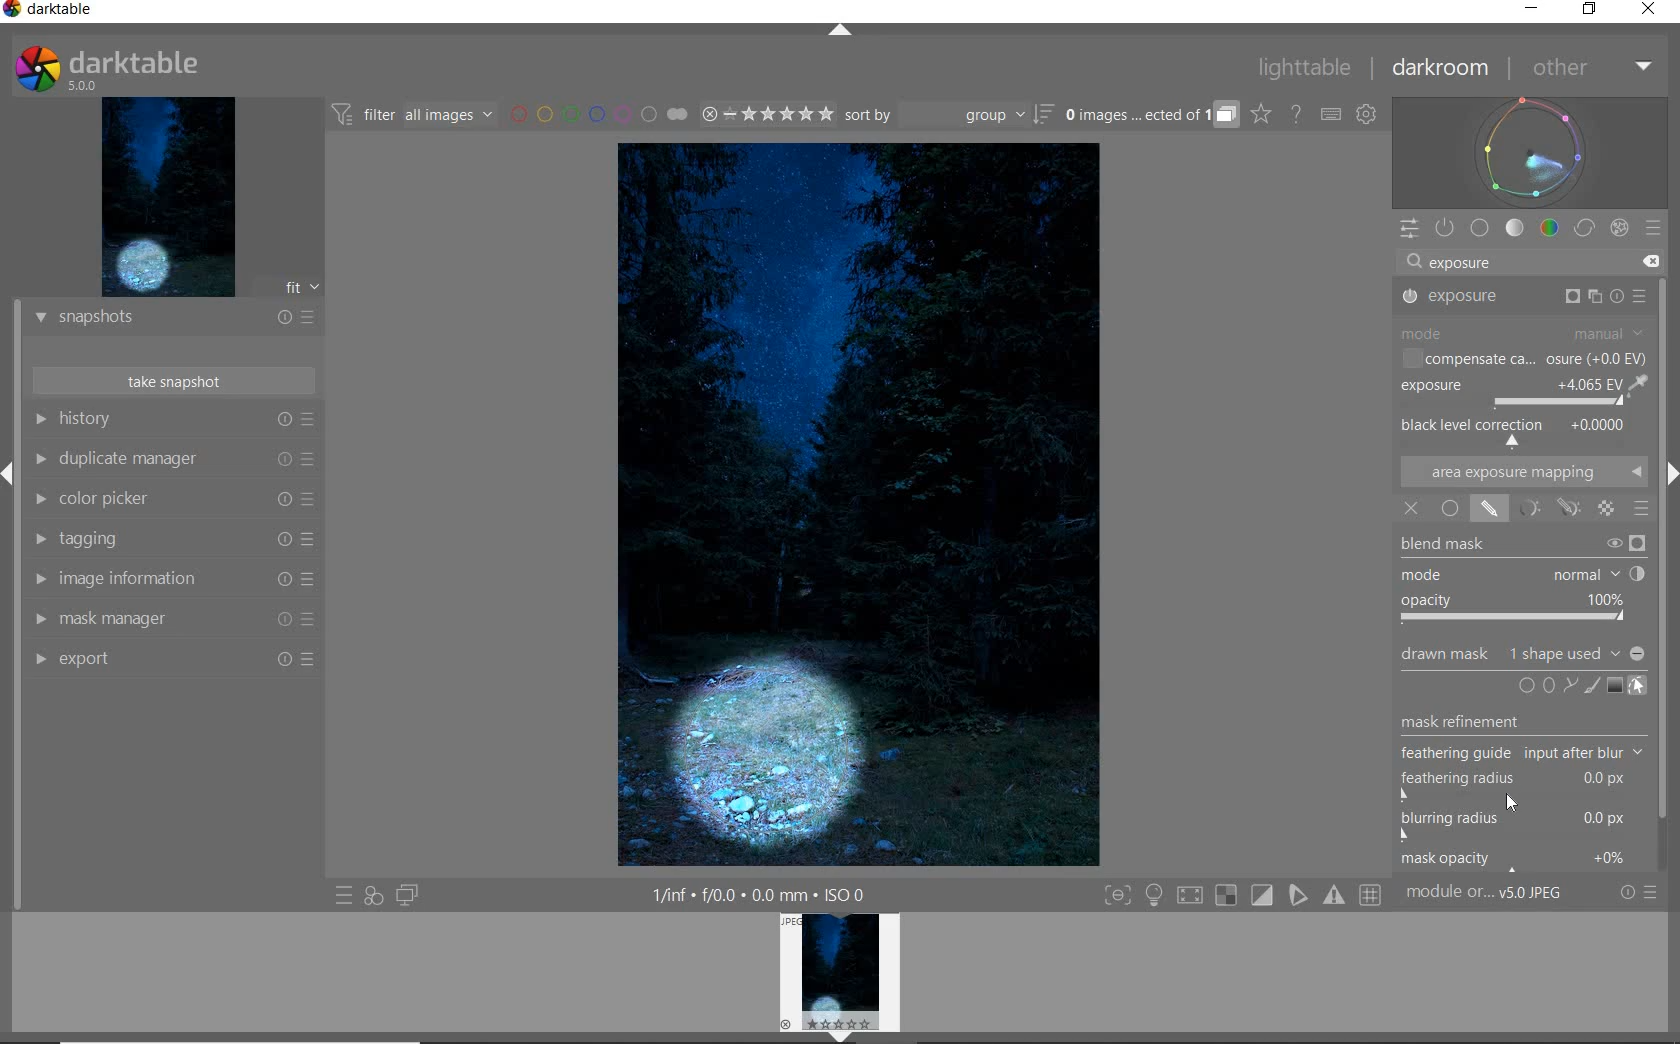  I want to click on EXPAND GROUPED IMAGES, so click(1152, 113).